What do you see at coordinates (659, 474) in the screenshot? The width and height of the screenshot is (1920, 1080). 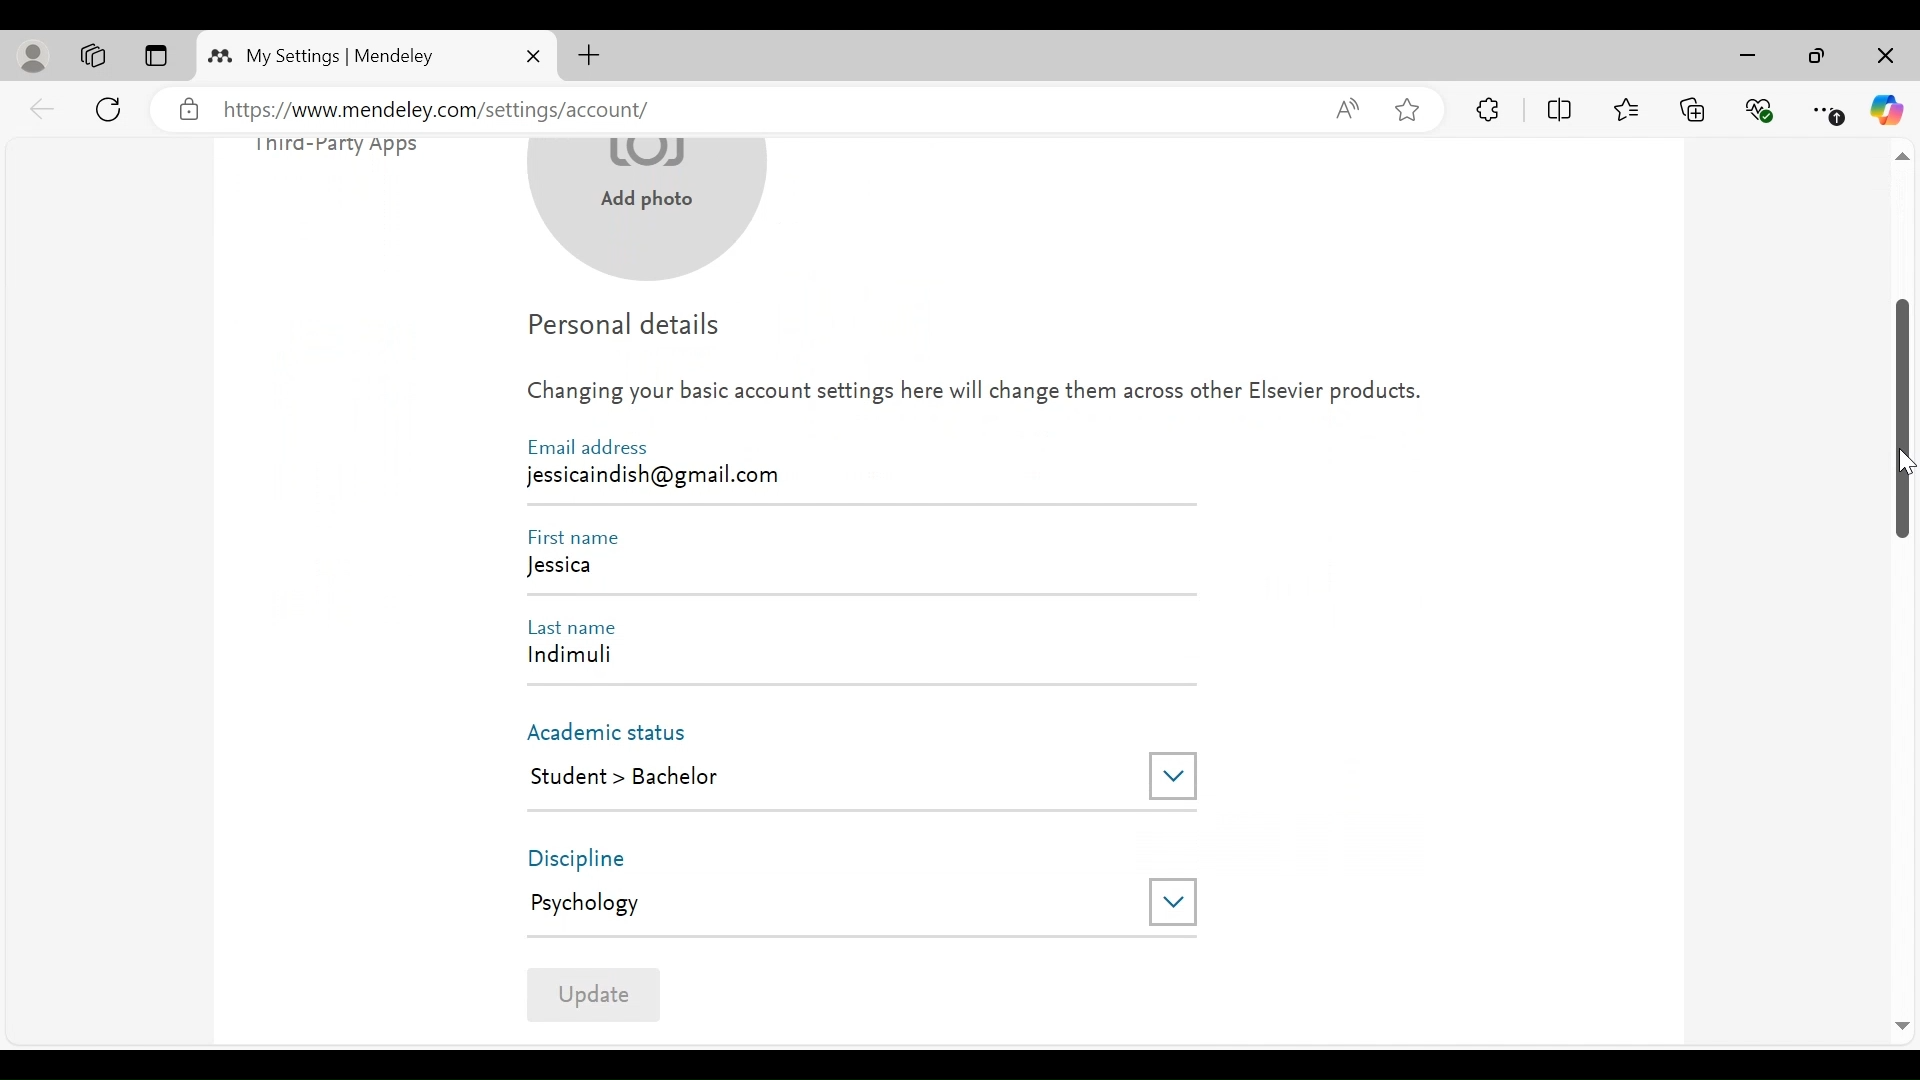 I see `jessicaindish@gmail.com` at bounding box center [659, 474].